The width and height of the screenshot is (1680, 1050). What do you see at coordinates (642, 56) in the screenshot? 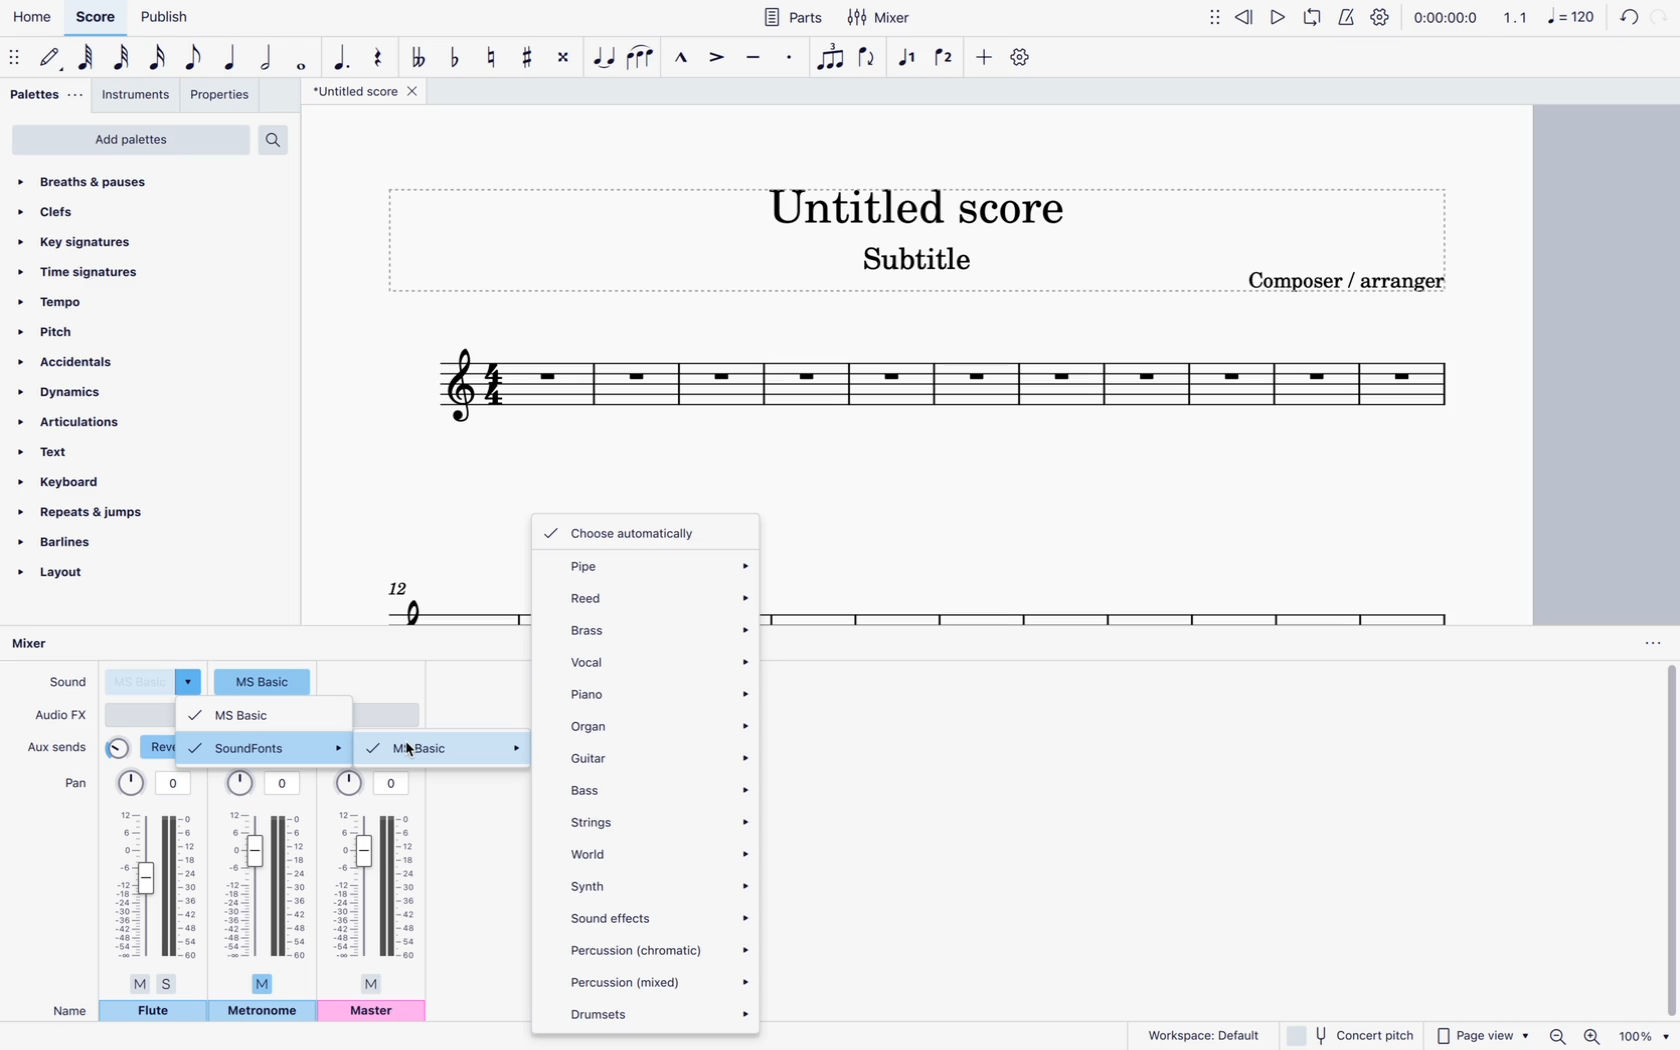
I see `slur` at bounding box center [642, 56].